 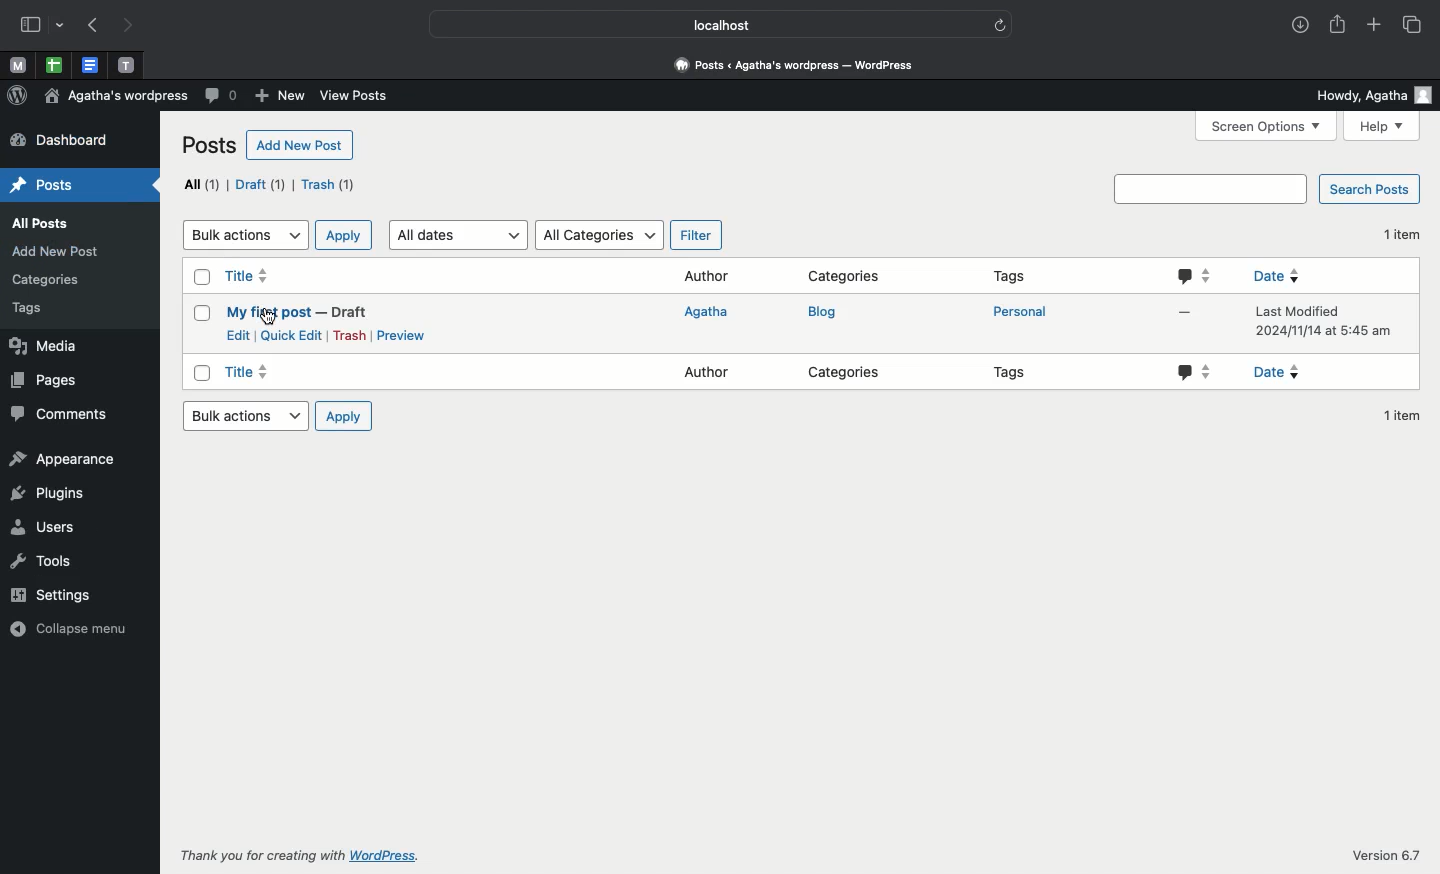 What do you see at coordinates (17, 96) in the screenshot?
I see `Wordpress` at bounding box center [17, 96].